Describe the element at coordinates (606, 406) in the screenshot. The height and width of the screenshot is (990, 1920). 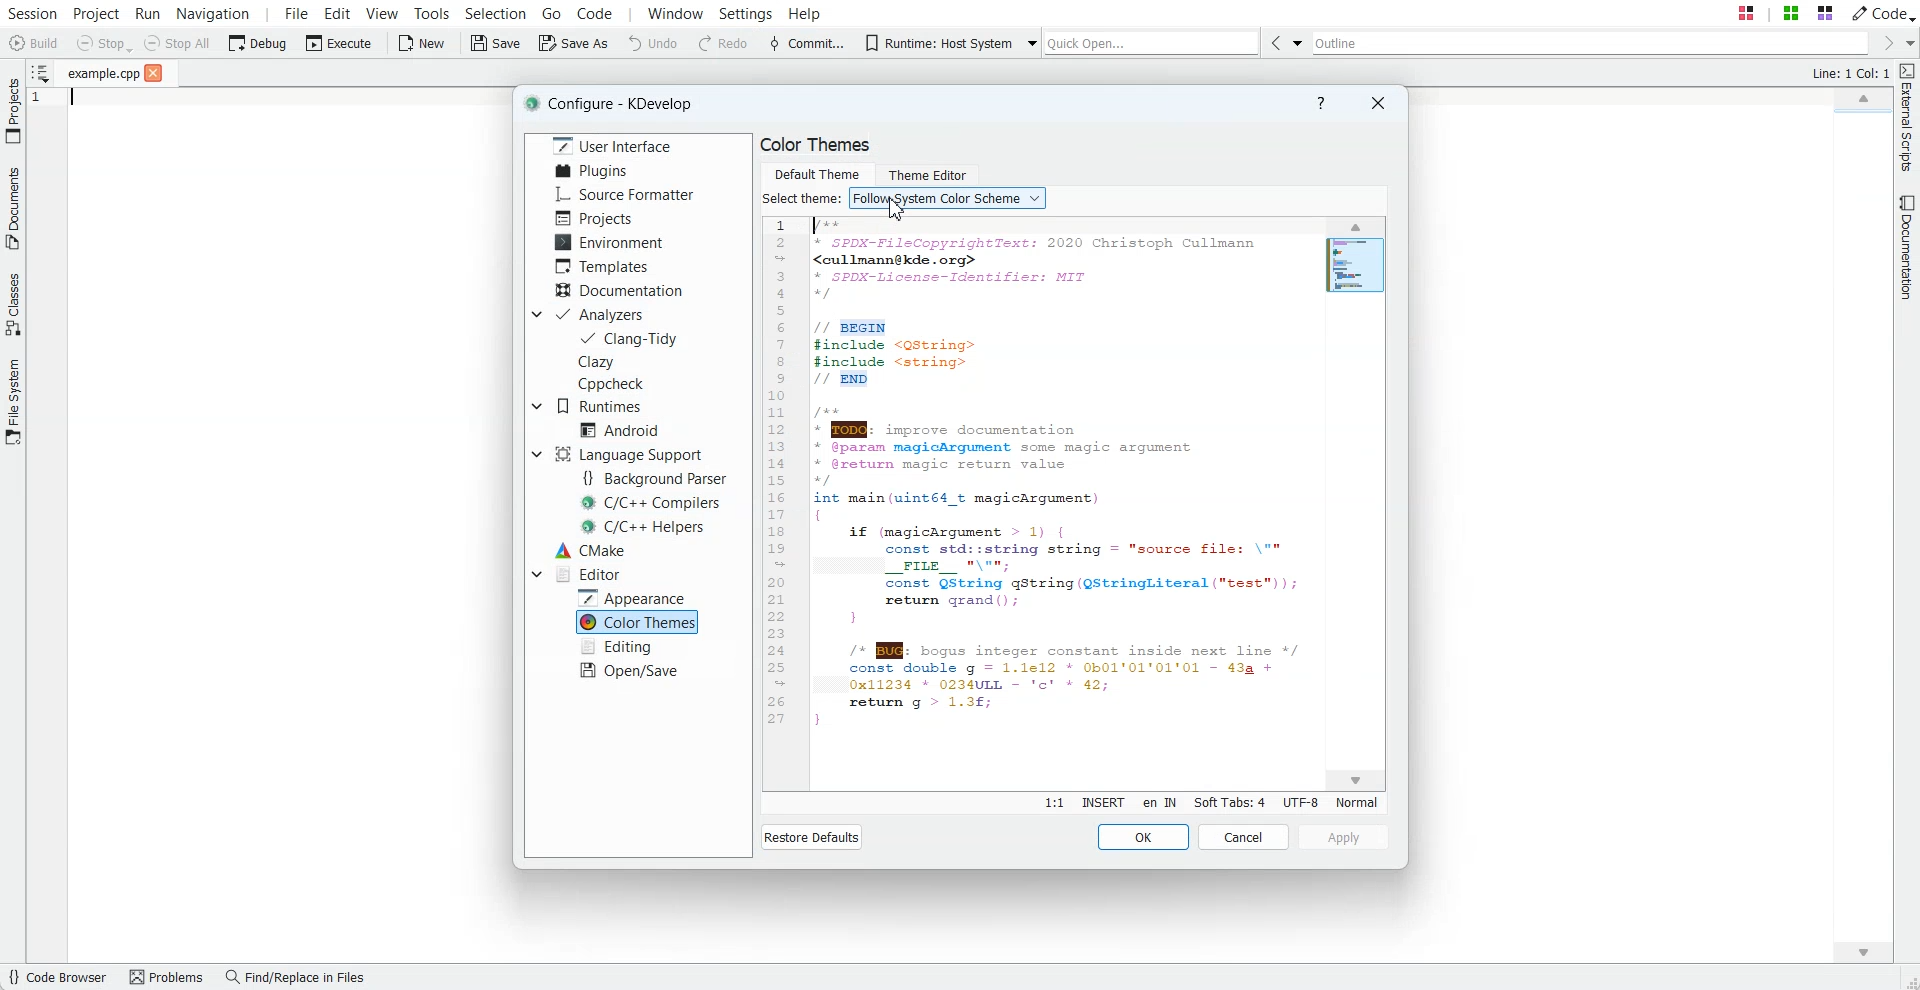
I see `Runtimes` at that location.